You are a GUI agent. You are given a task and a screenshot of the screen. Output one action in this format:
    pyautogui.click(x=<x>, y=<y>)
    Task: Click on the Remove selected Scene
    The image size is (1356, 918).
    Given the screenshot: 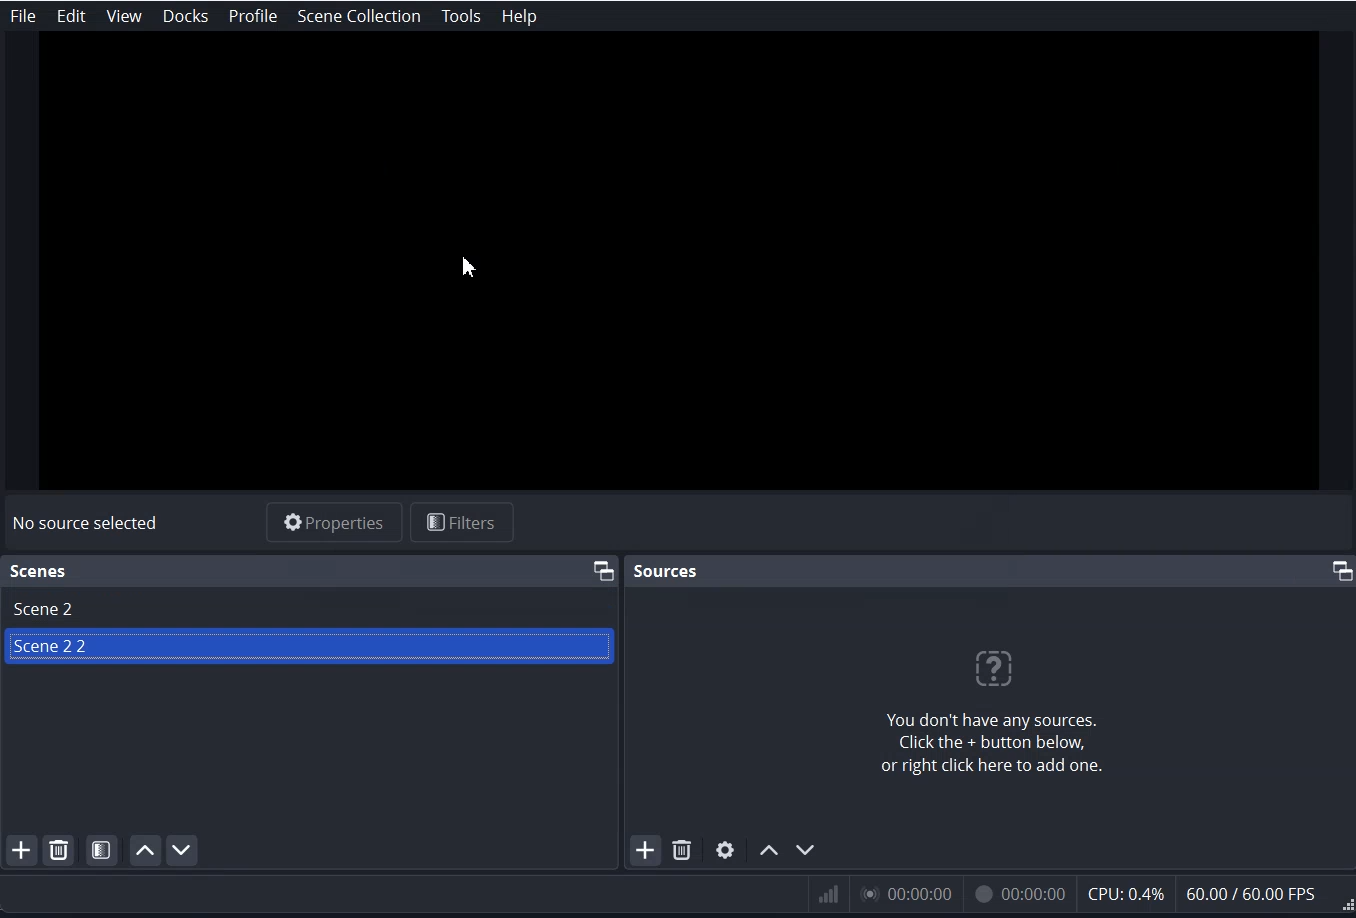 What is the action you would take?
    pyautogui.click(x=59, y=850)
    